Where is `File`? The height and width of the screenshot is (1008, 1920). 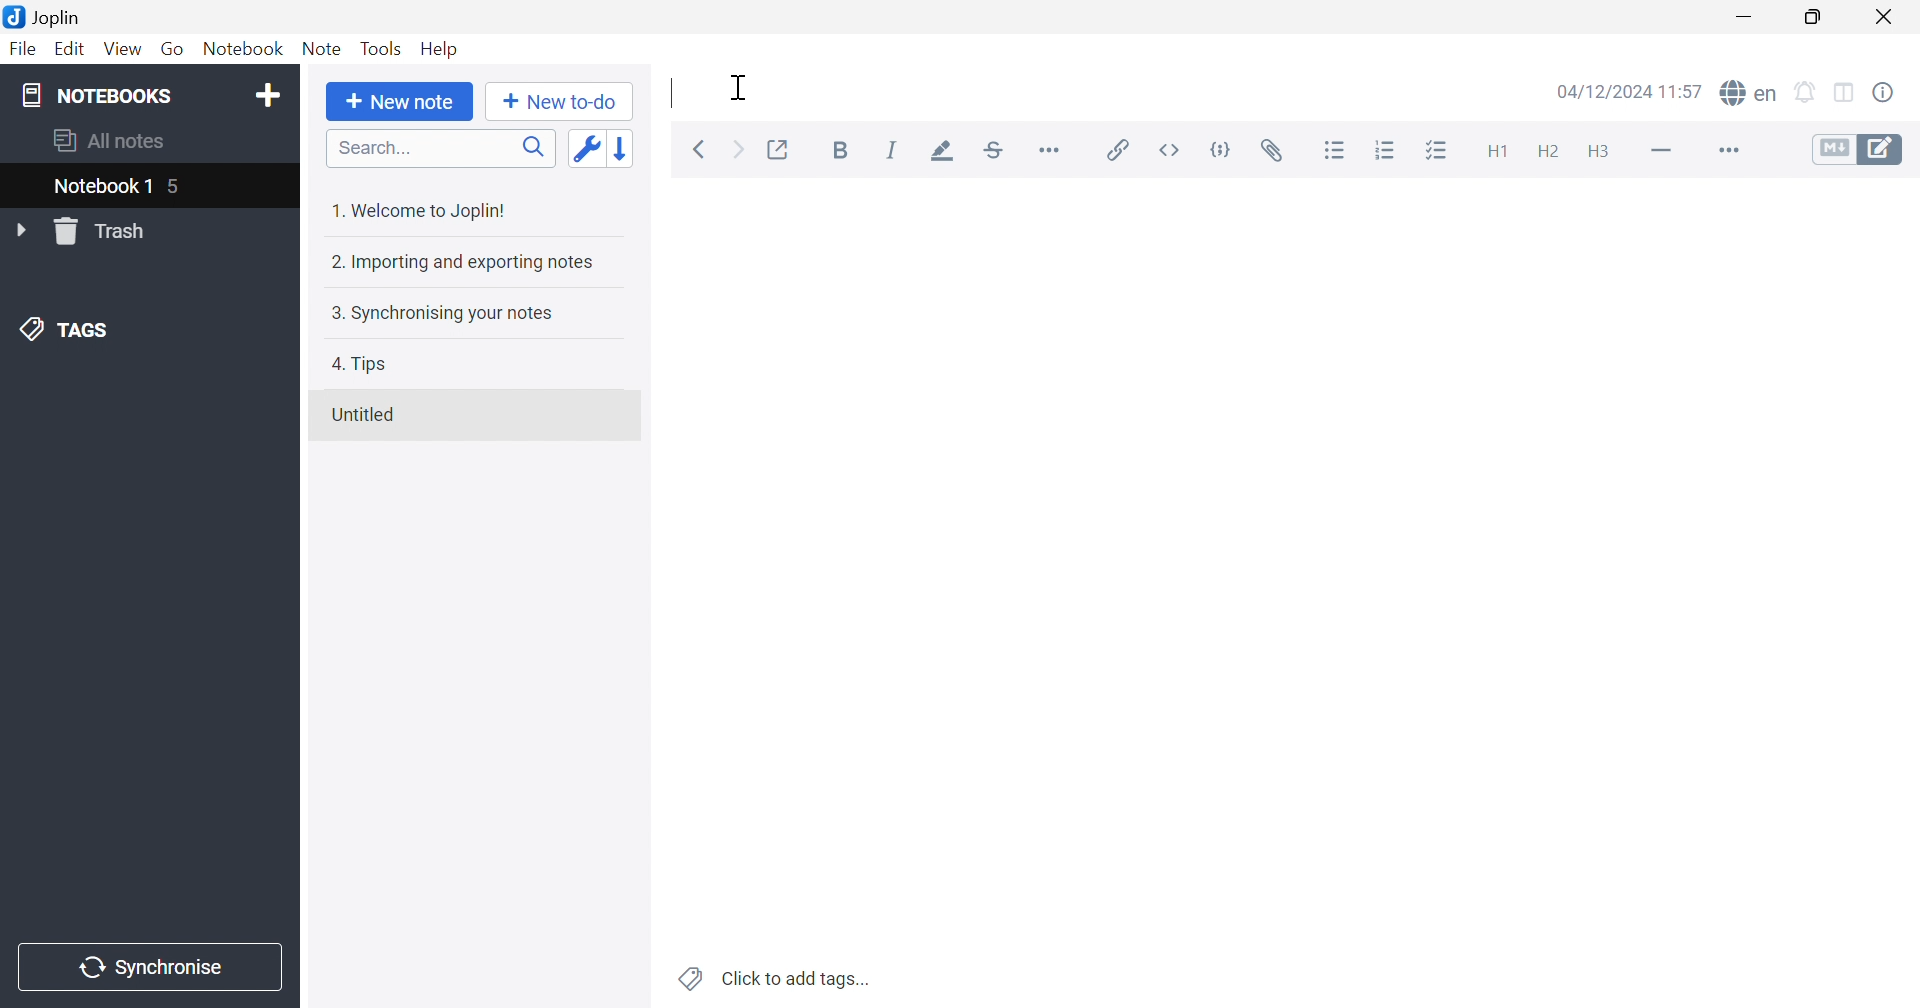
File is located at coordinates (26, 50).